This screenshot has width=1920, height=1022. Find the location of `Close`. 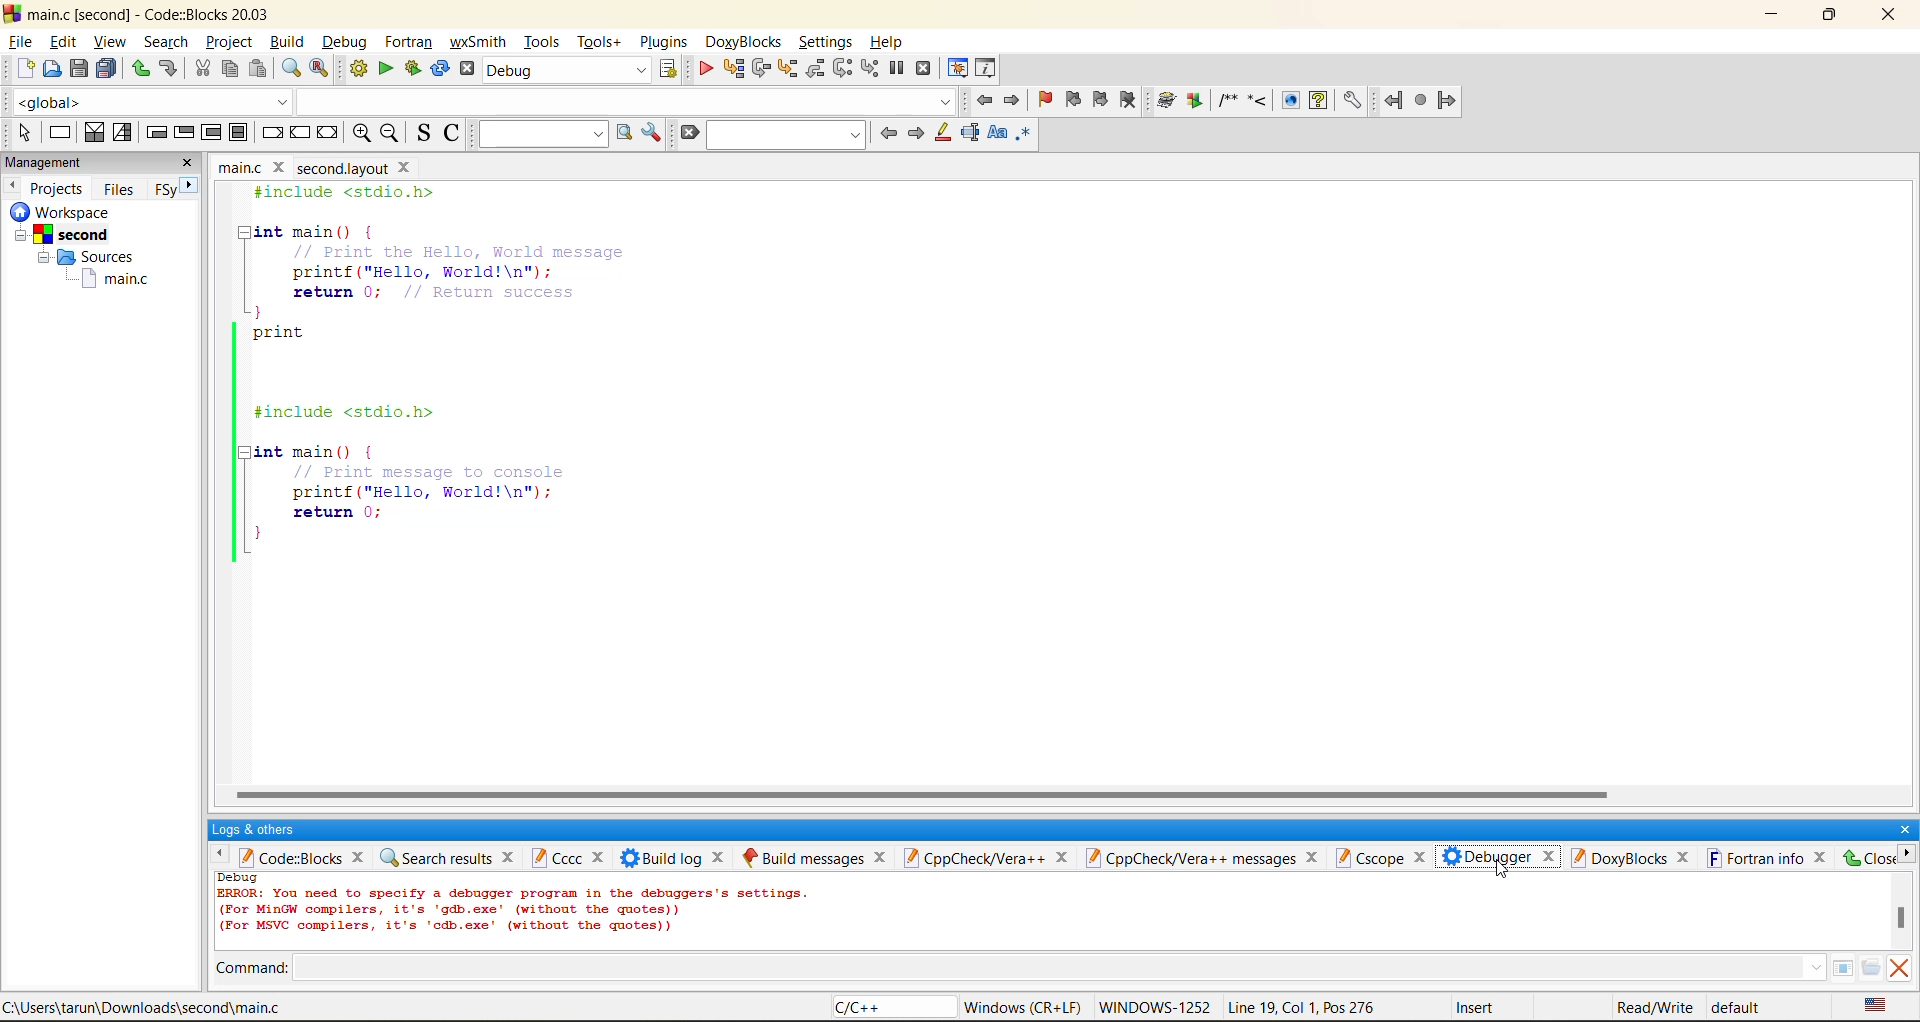

Close is located at coordinates (1869, 859).